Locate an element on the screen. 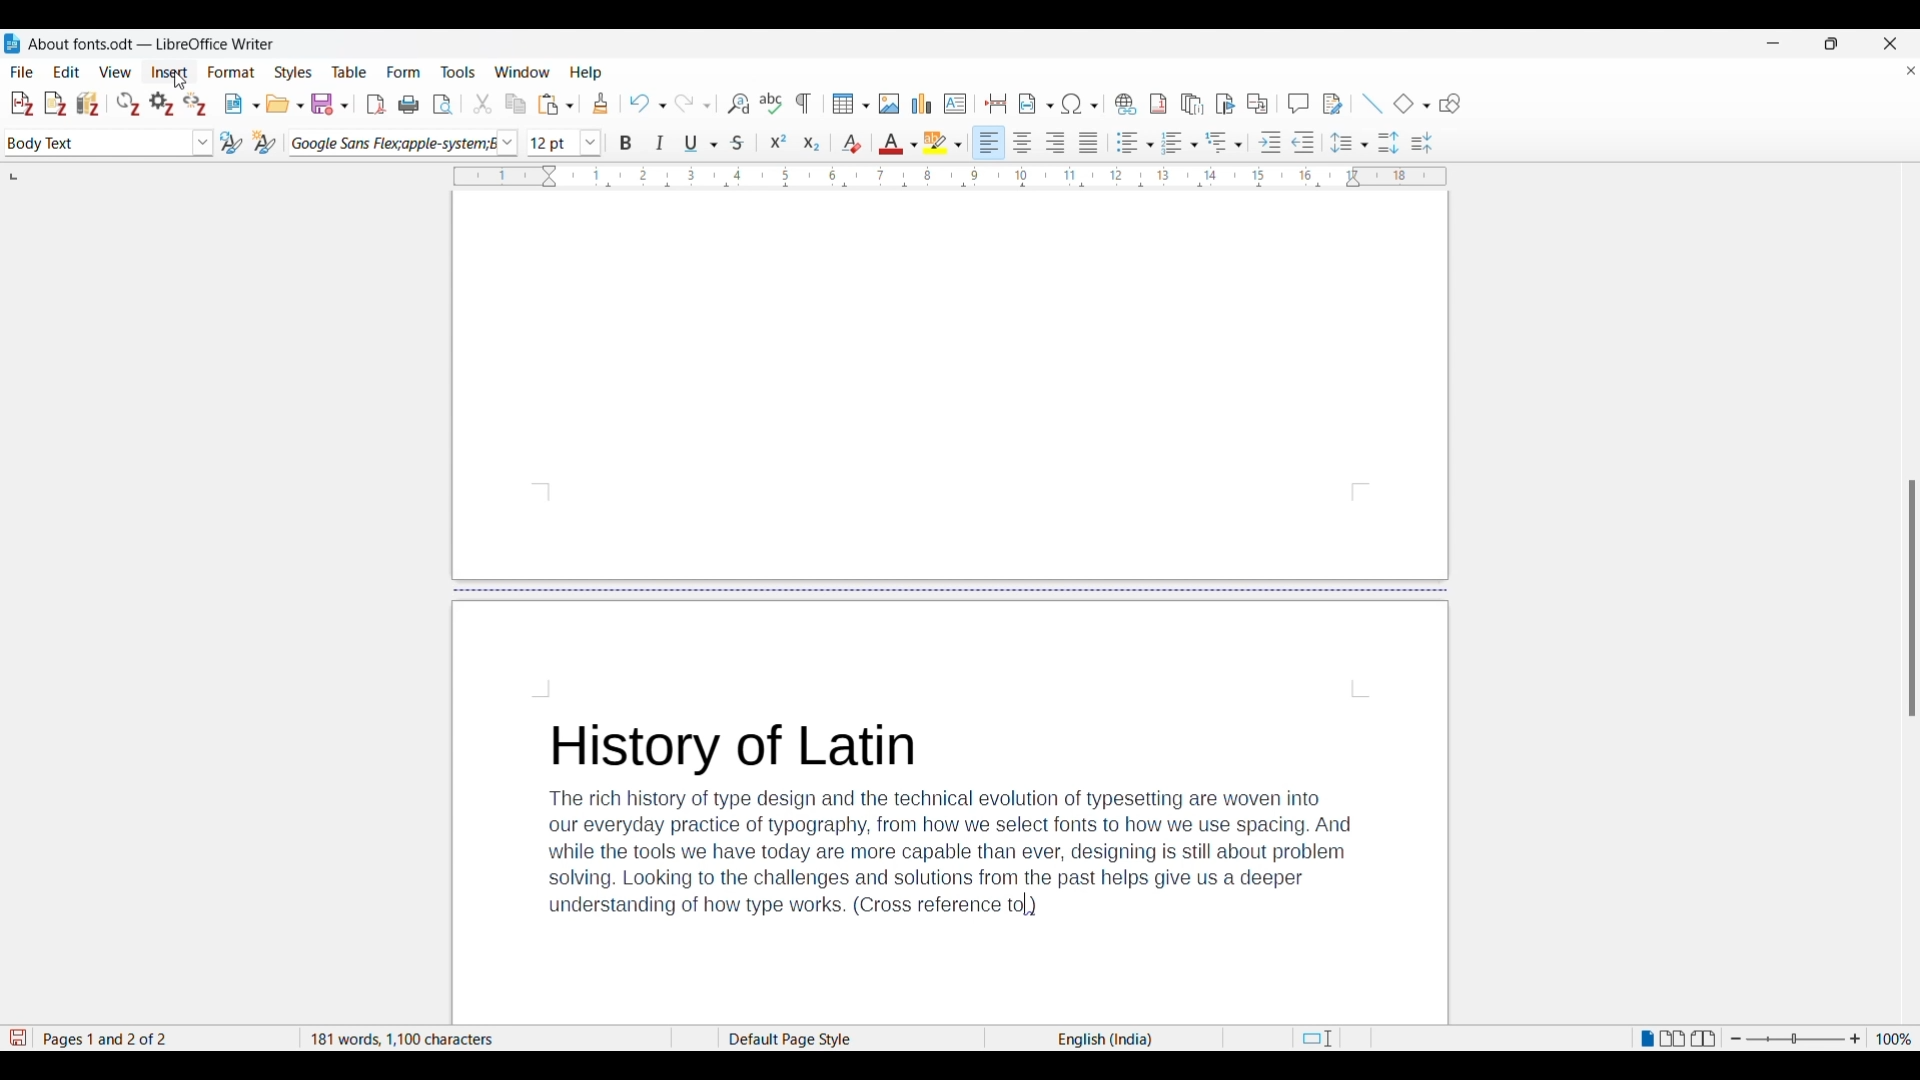 This screenshot has width=1920, height=1080. Format menu is located at coordinates (231, 72).